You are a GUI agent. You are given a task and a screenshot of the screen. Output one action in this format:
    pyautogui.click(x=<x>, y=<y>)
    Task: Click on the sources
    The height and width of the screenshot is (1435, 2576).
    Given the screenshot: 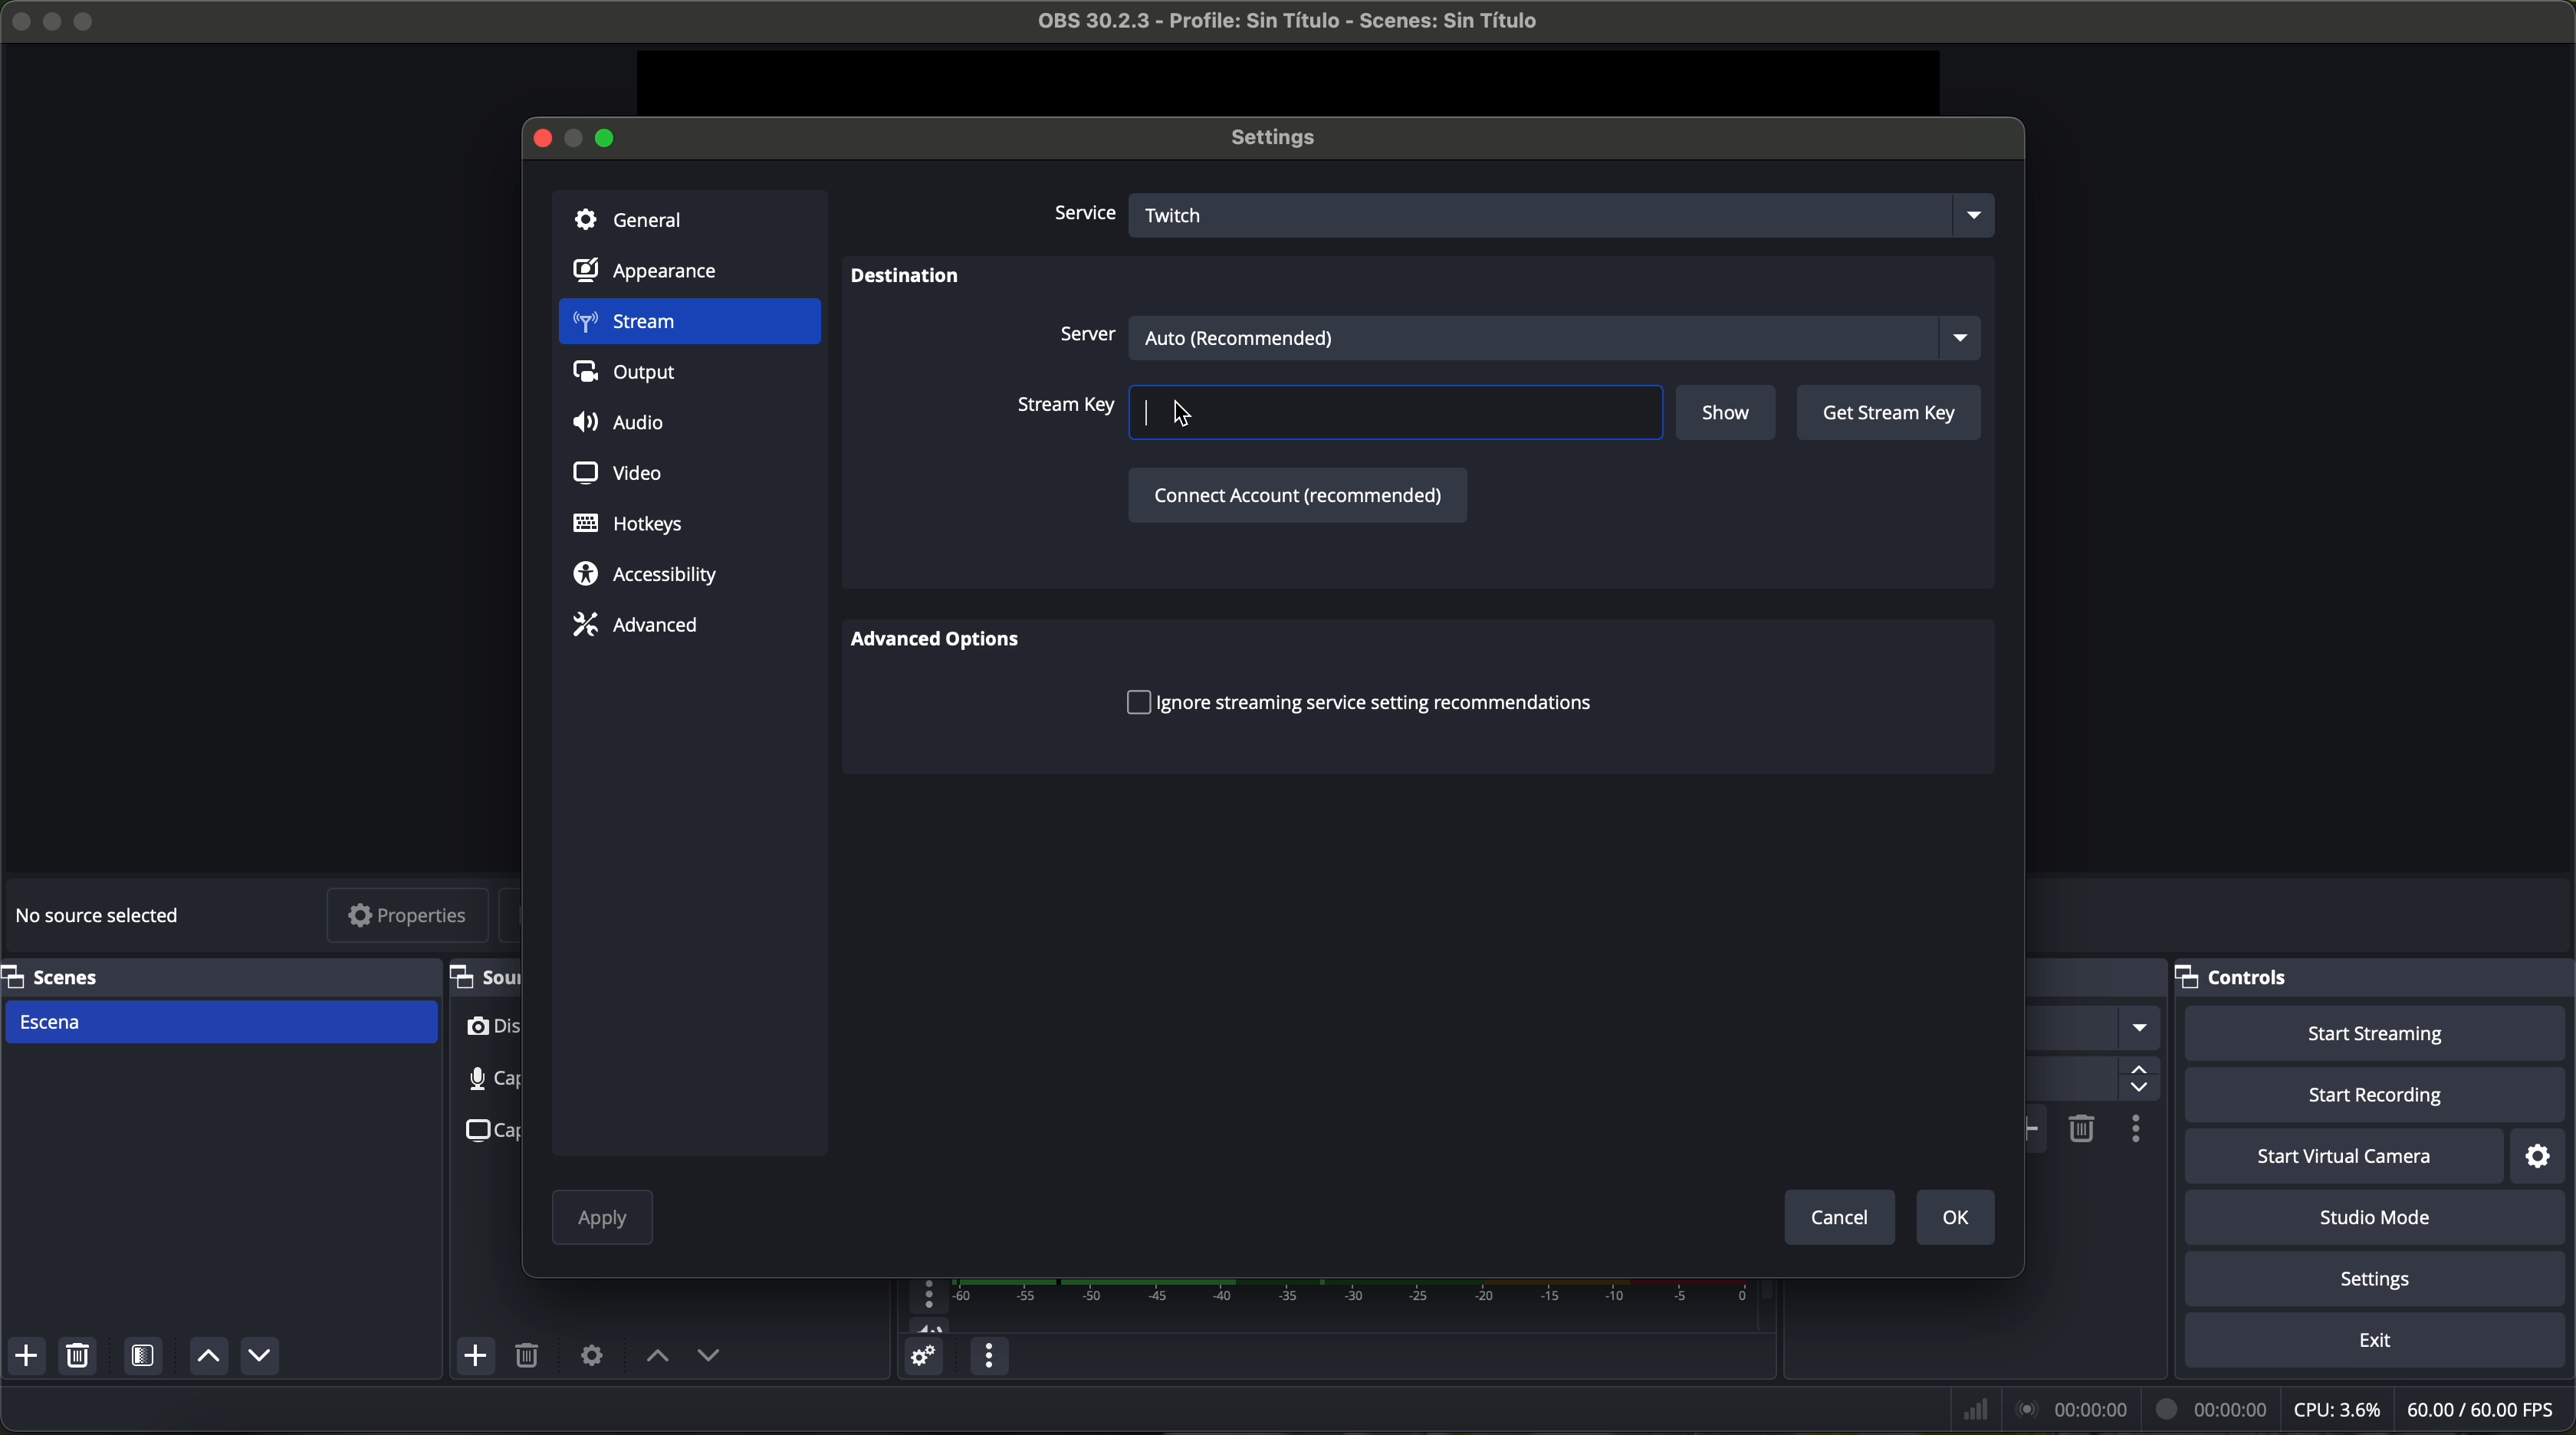 What is the action you would take?
    pyautogui.click(x=483, y=976)
    